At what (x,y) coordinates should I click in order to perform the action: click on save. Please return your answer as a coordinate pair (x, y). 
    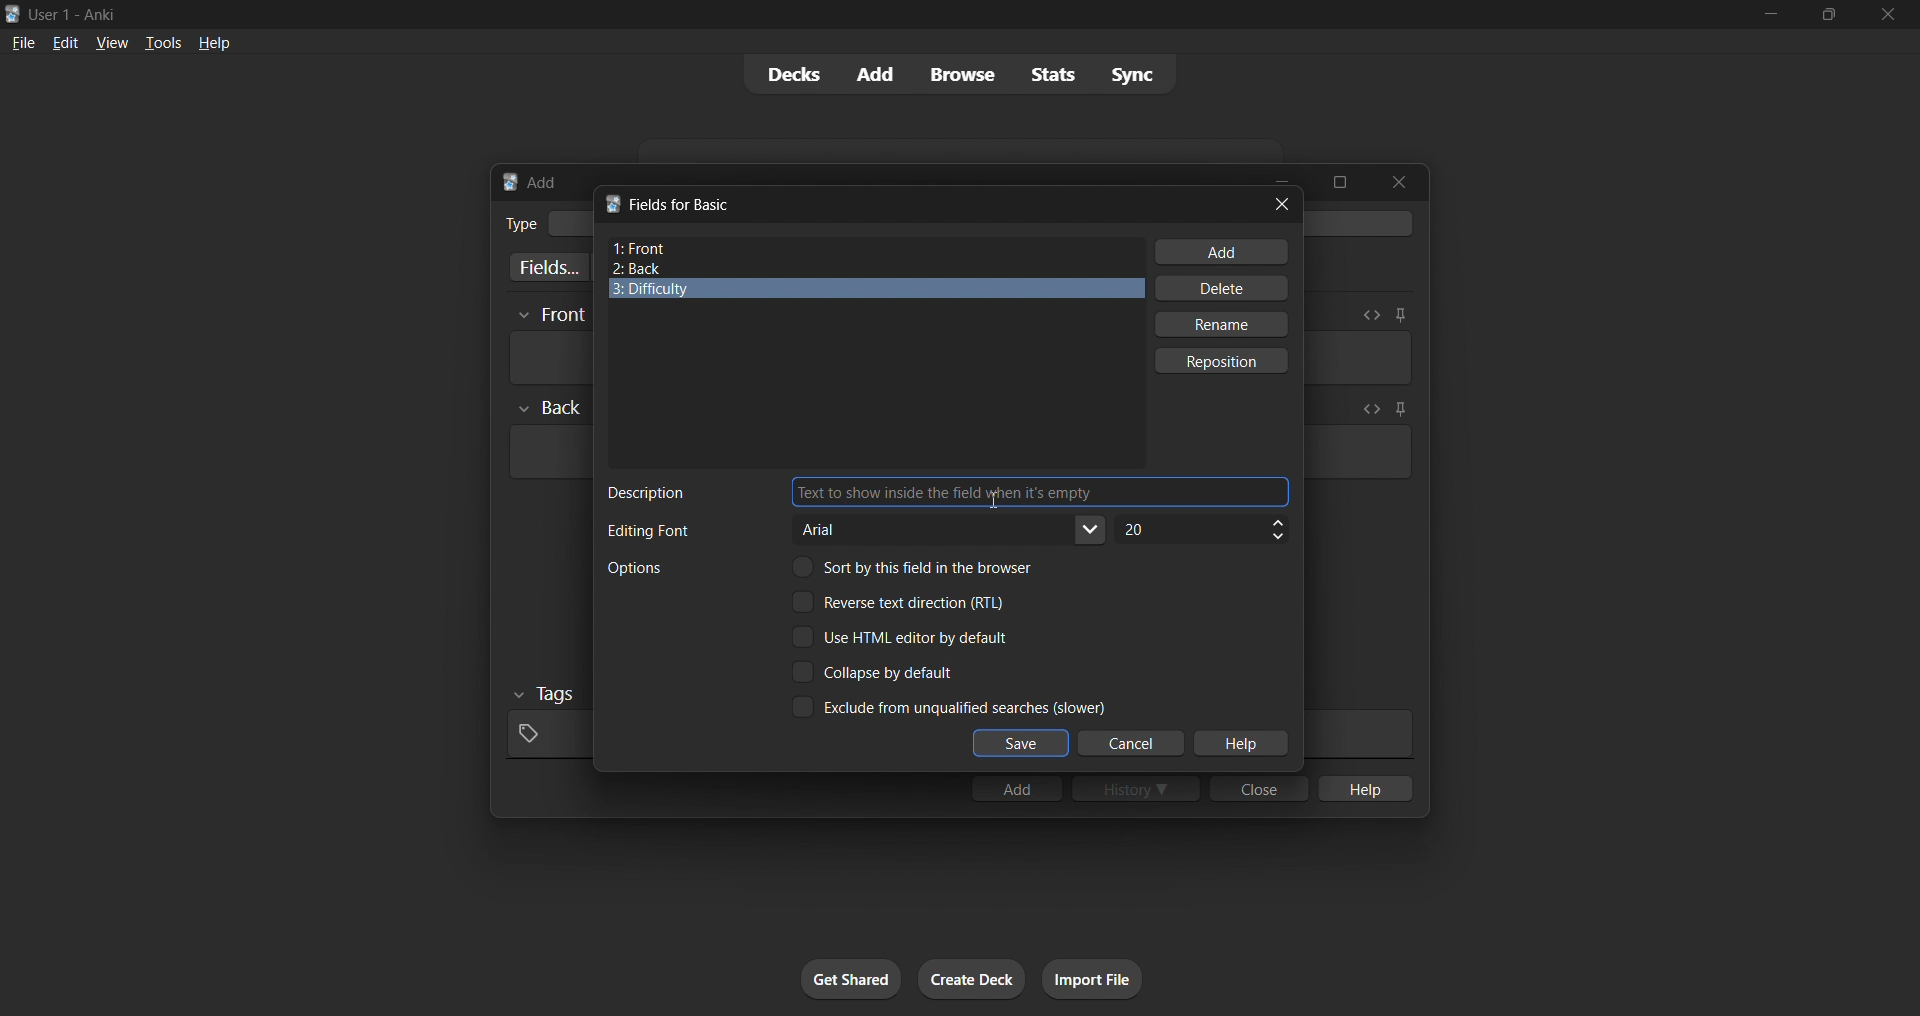
    Looking at the image, I should click on (1021, 744).